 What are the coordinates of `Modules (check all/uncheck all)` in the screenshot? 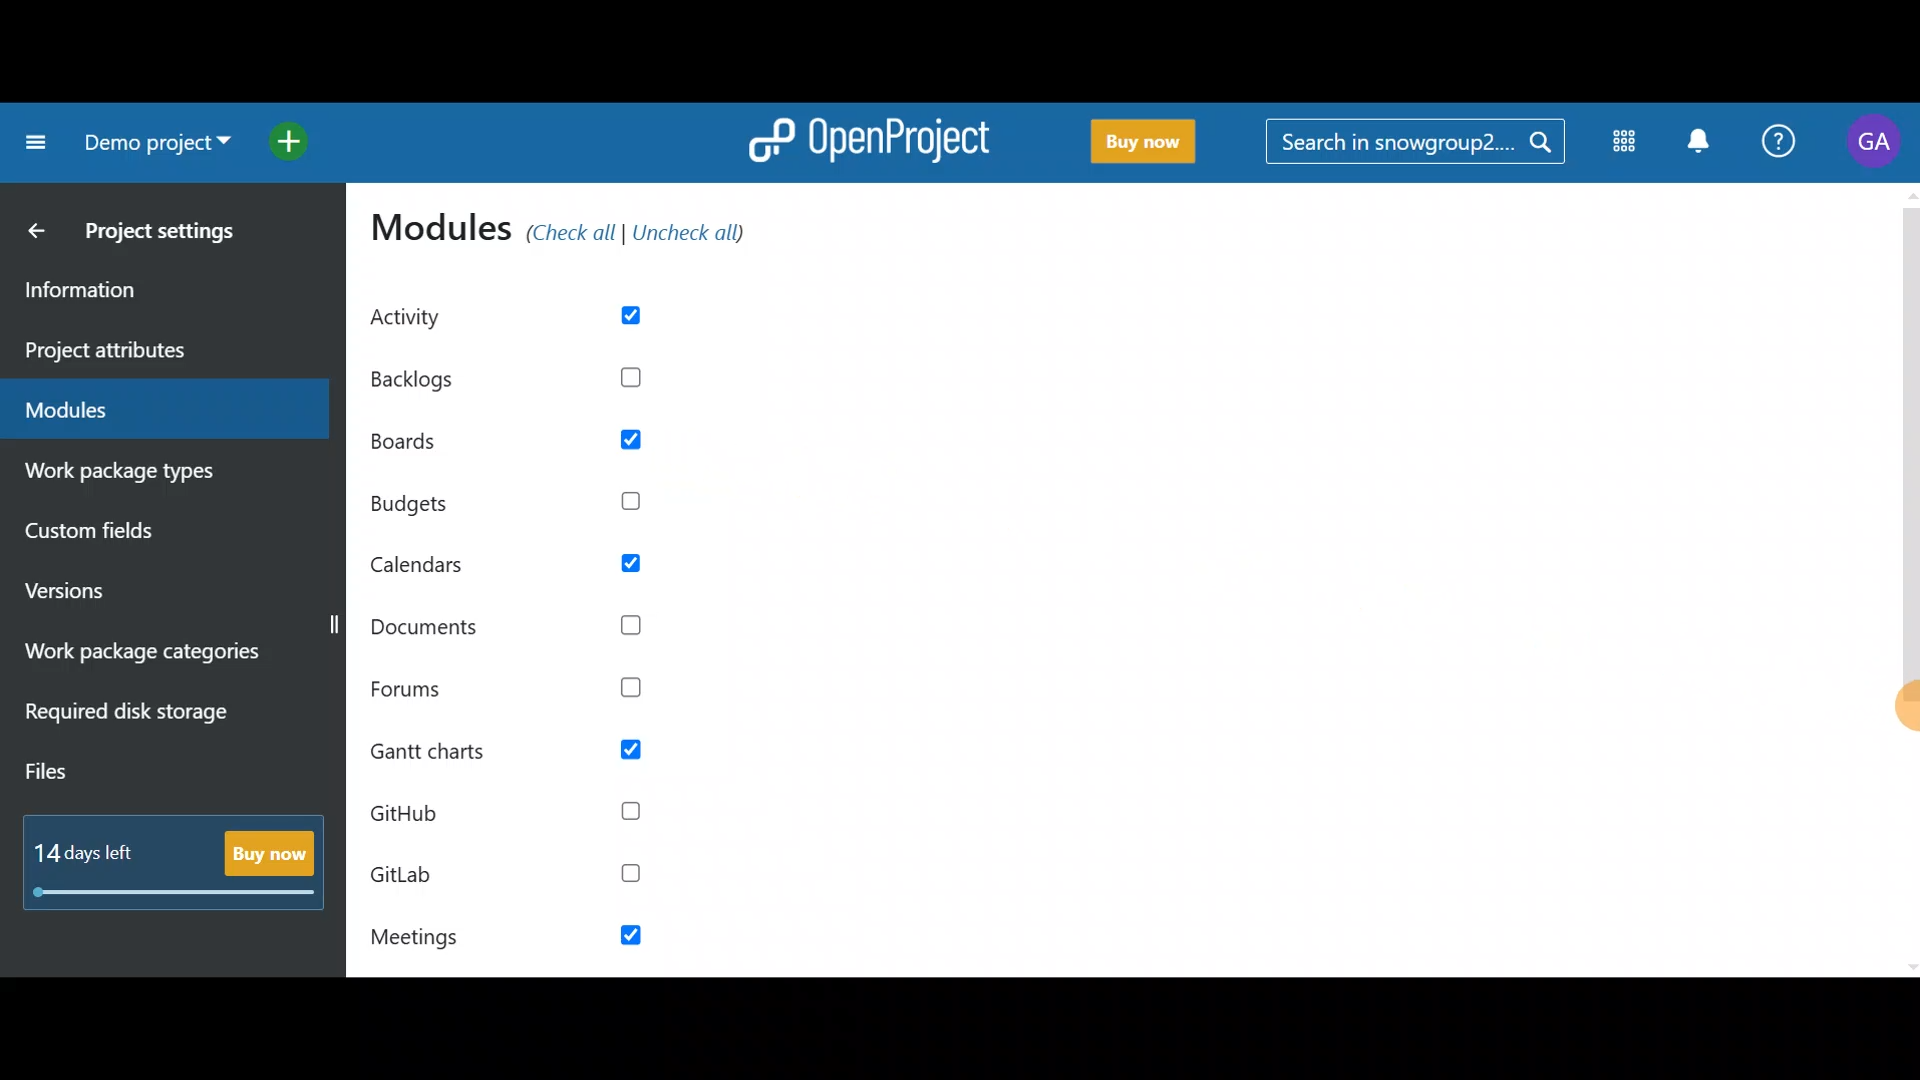 It's located at (568, 231).